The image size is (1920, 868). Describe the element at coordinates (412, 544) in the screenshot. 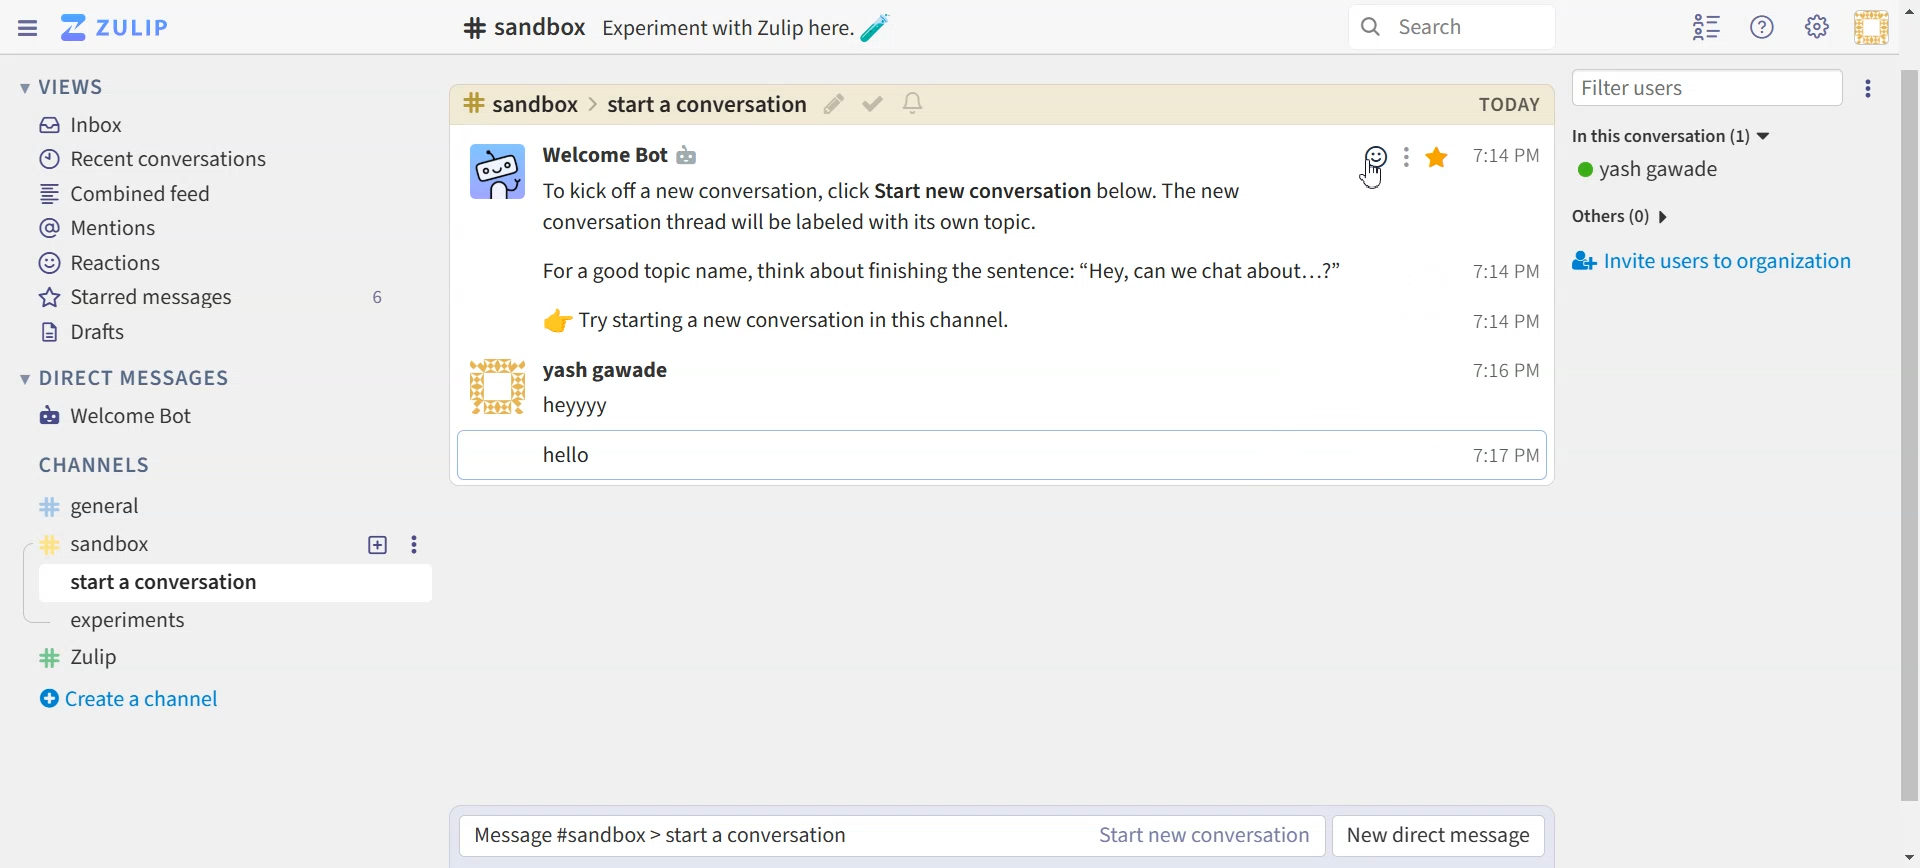

I see `Settings` at that location.